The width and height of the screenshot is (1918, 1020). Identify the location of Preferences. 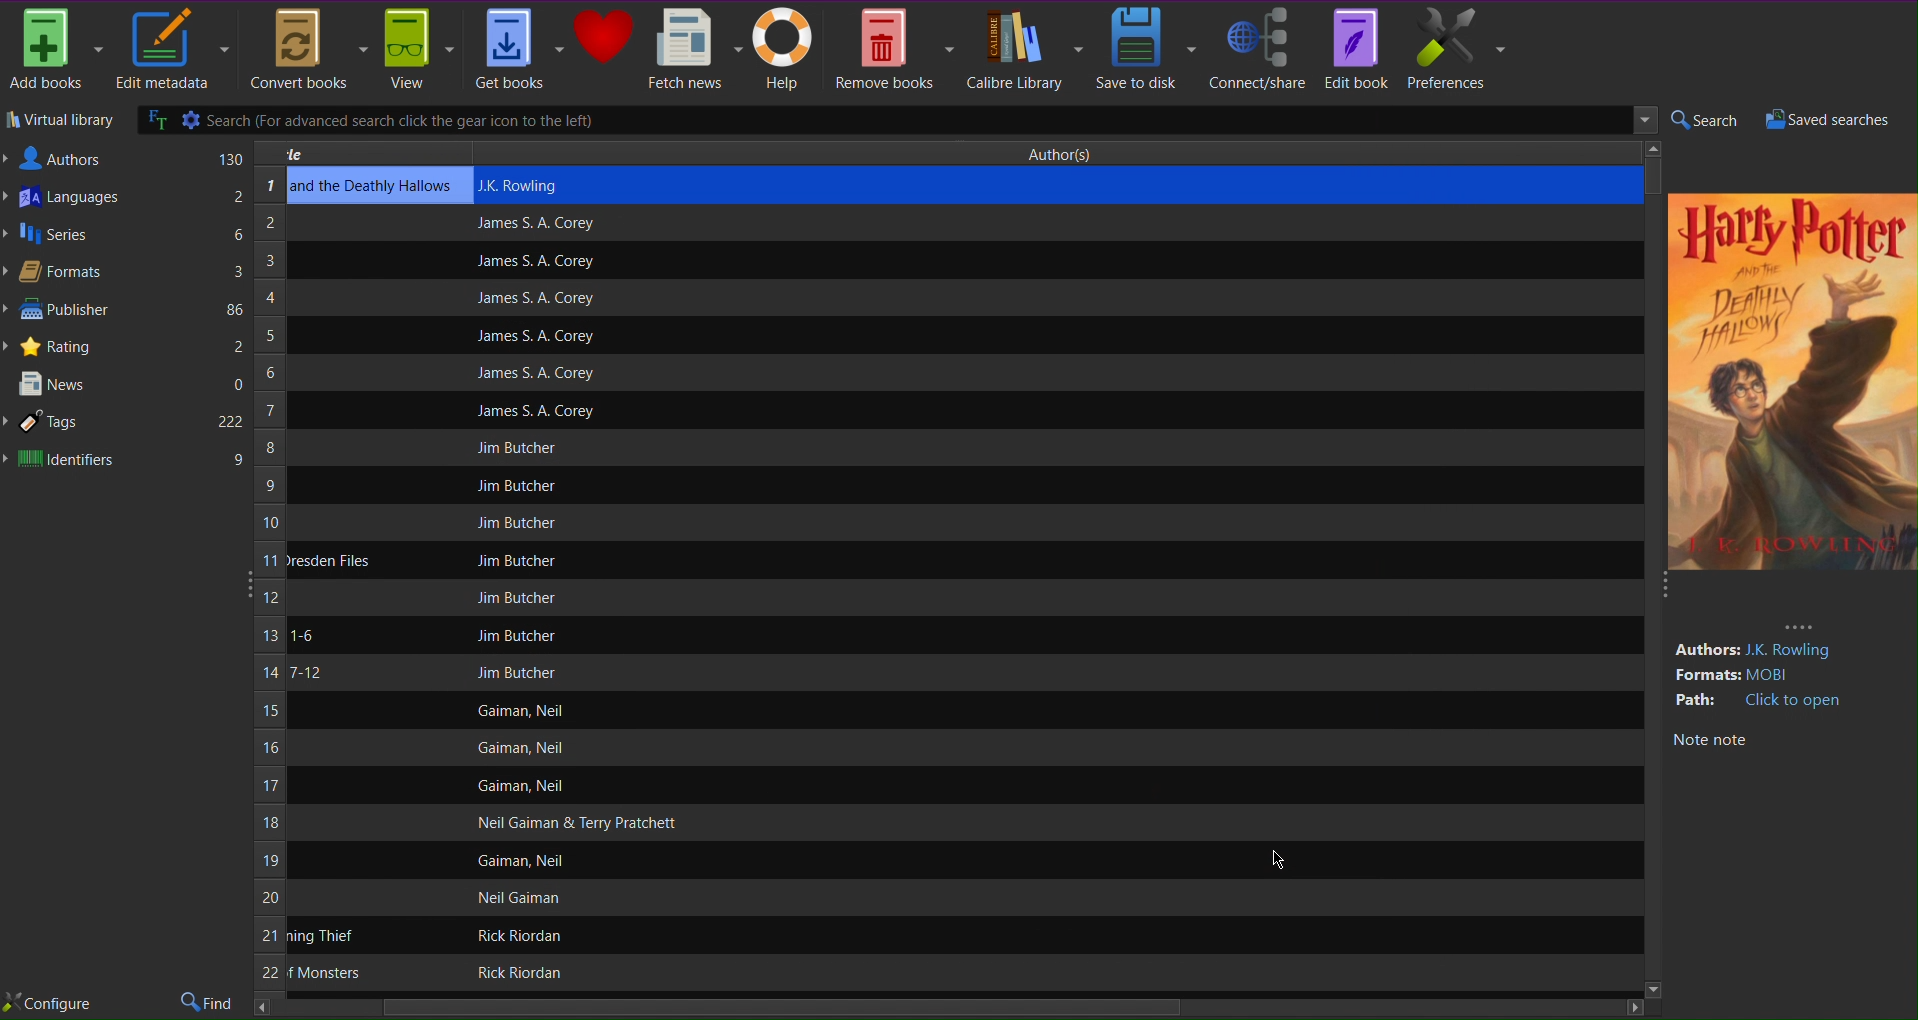
(1457, 48).